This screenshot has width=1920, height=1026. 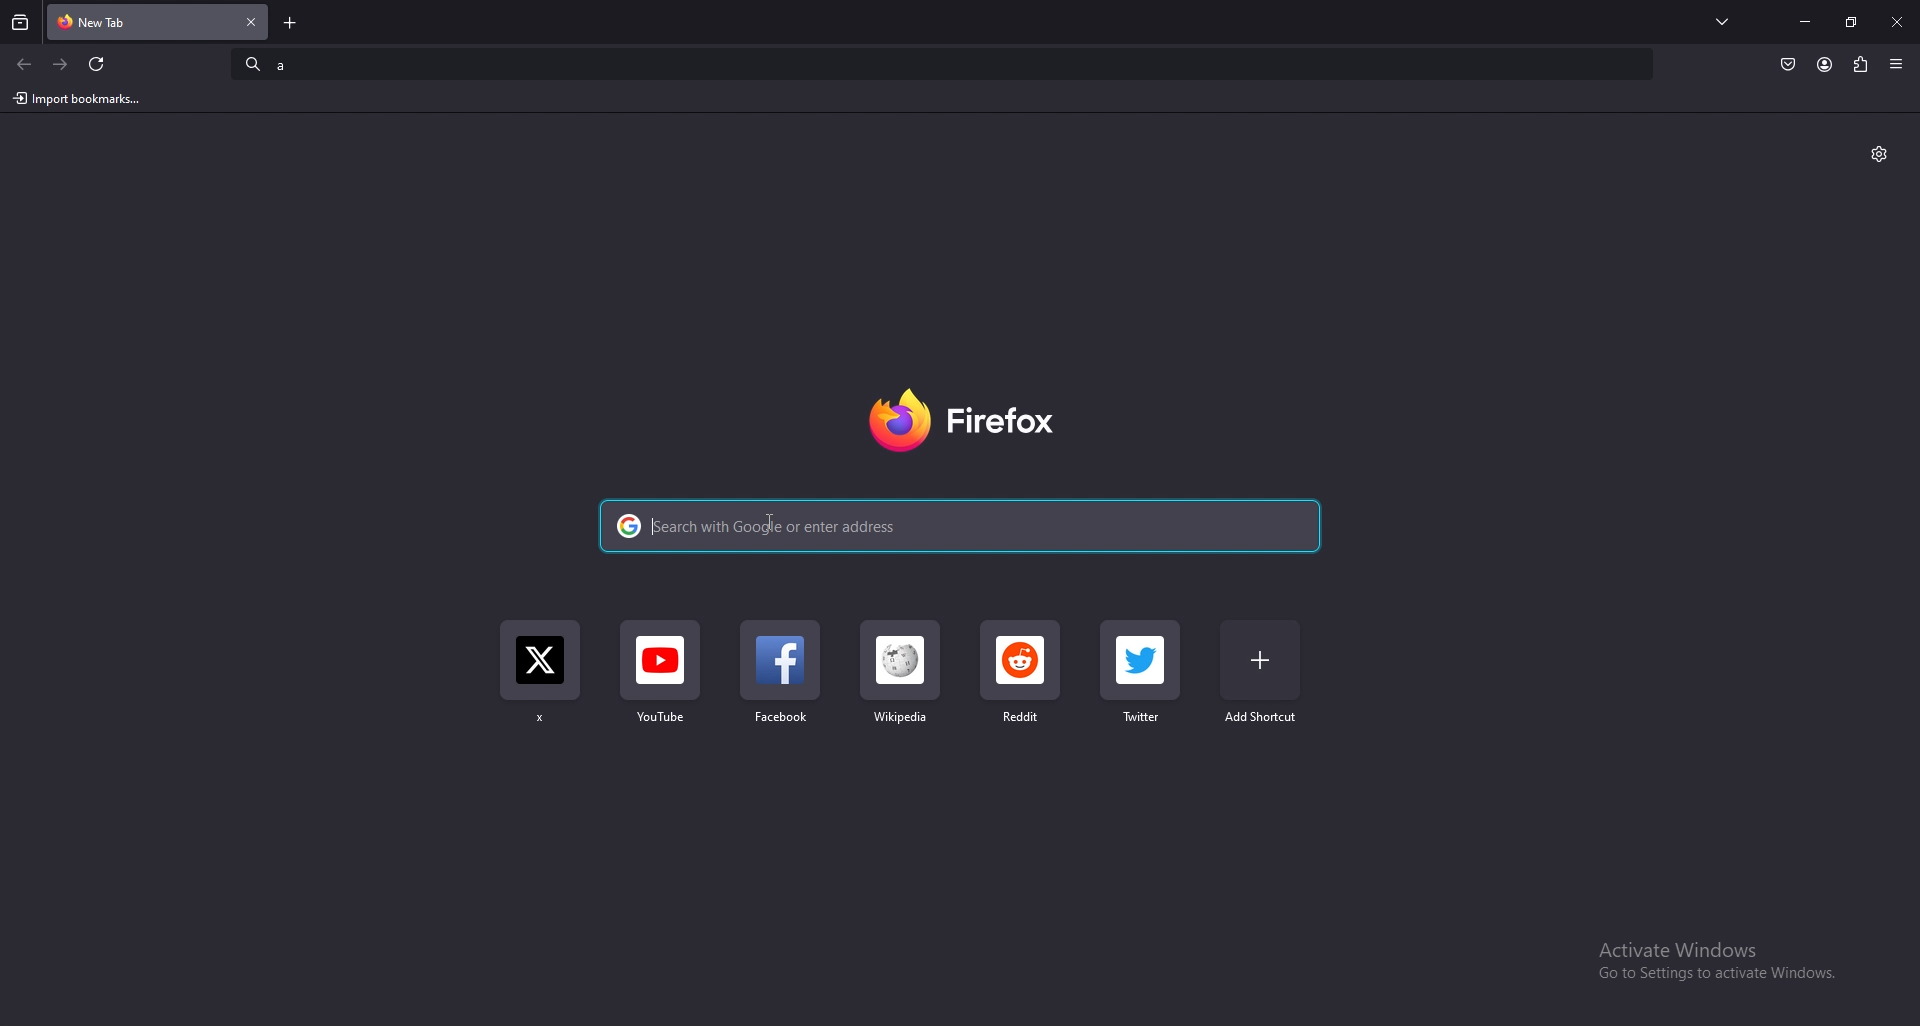 What do you see at coordinates (1824, 65) in the screenshot?
I see `profile` at bounding box center [1824, 65].